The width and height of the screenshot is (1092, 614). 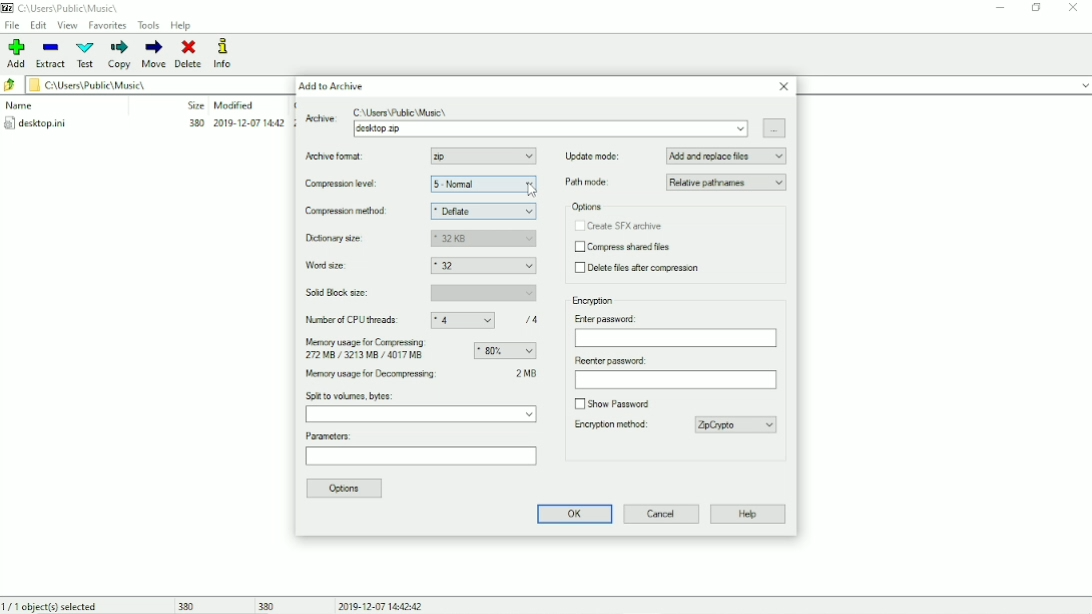 What do you see at coordinates (421, 450) in the screenshot?
I see `Parameters` at bounding box center [421, 450].